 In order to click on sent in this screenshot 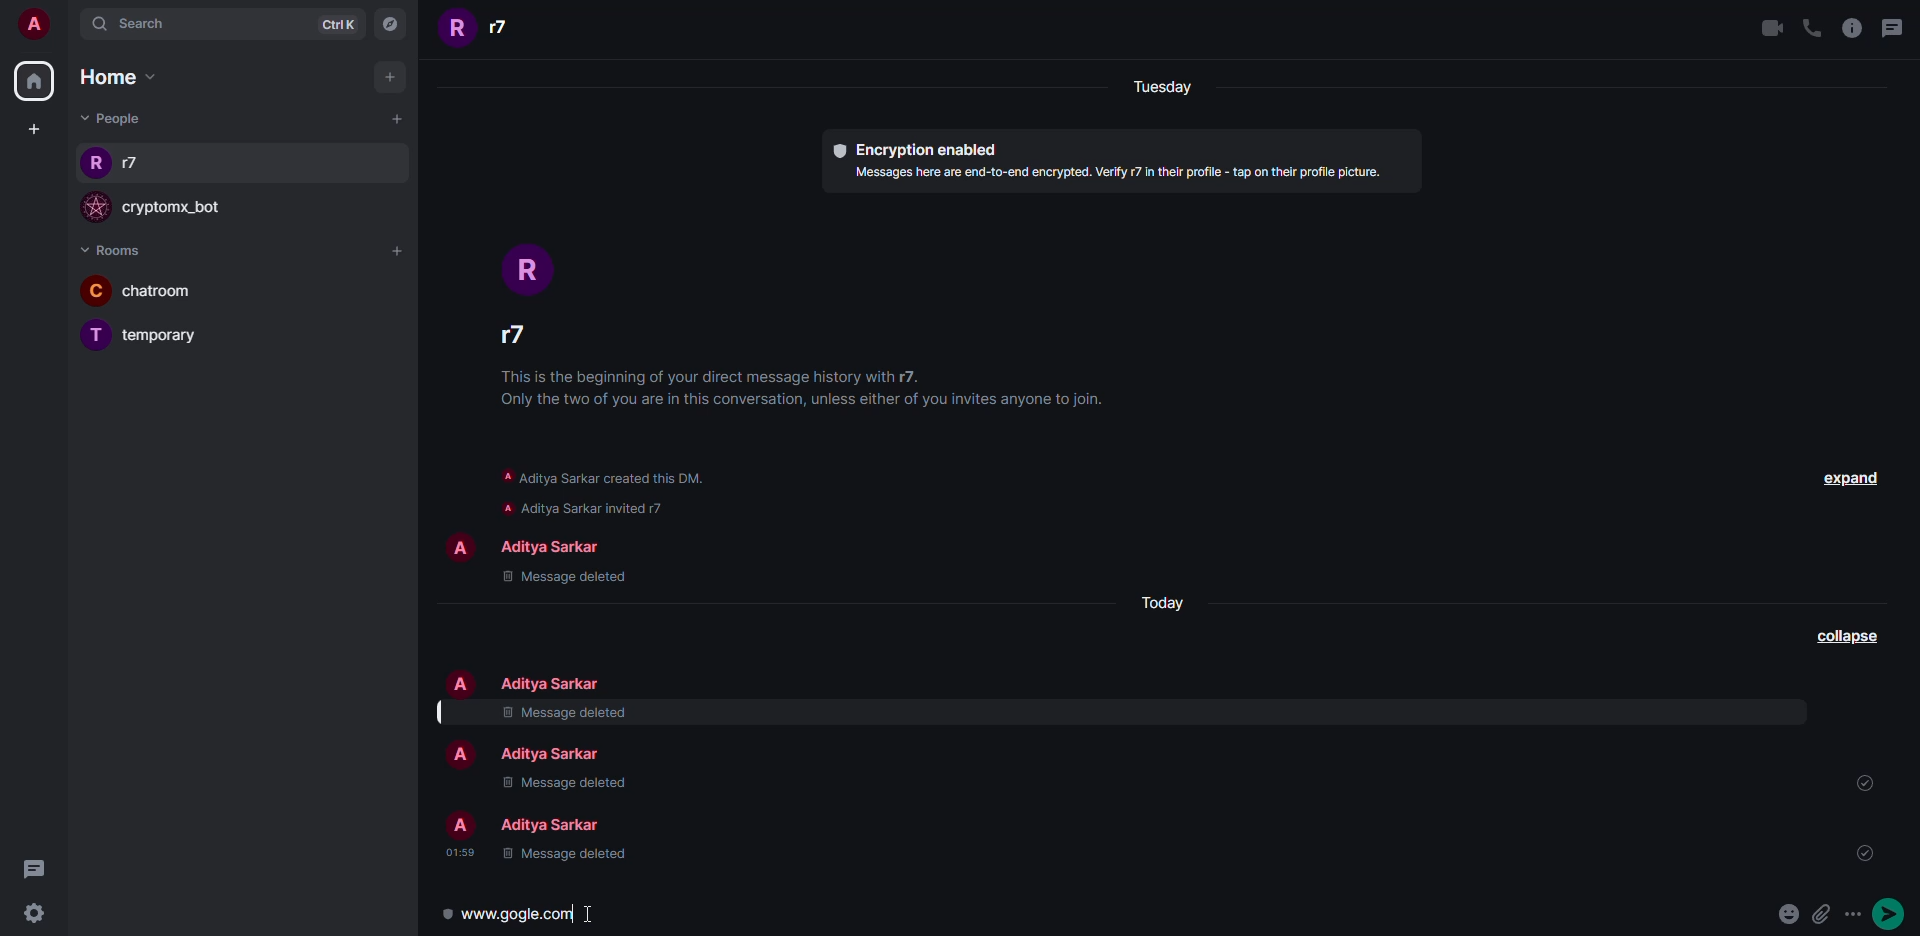, I will do `click(1863, 851)`.